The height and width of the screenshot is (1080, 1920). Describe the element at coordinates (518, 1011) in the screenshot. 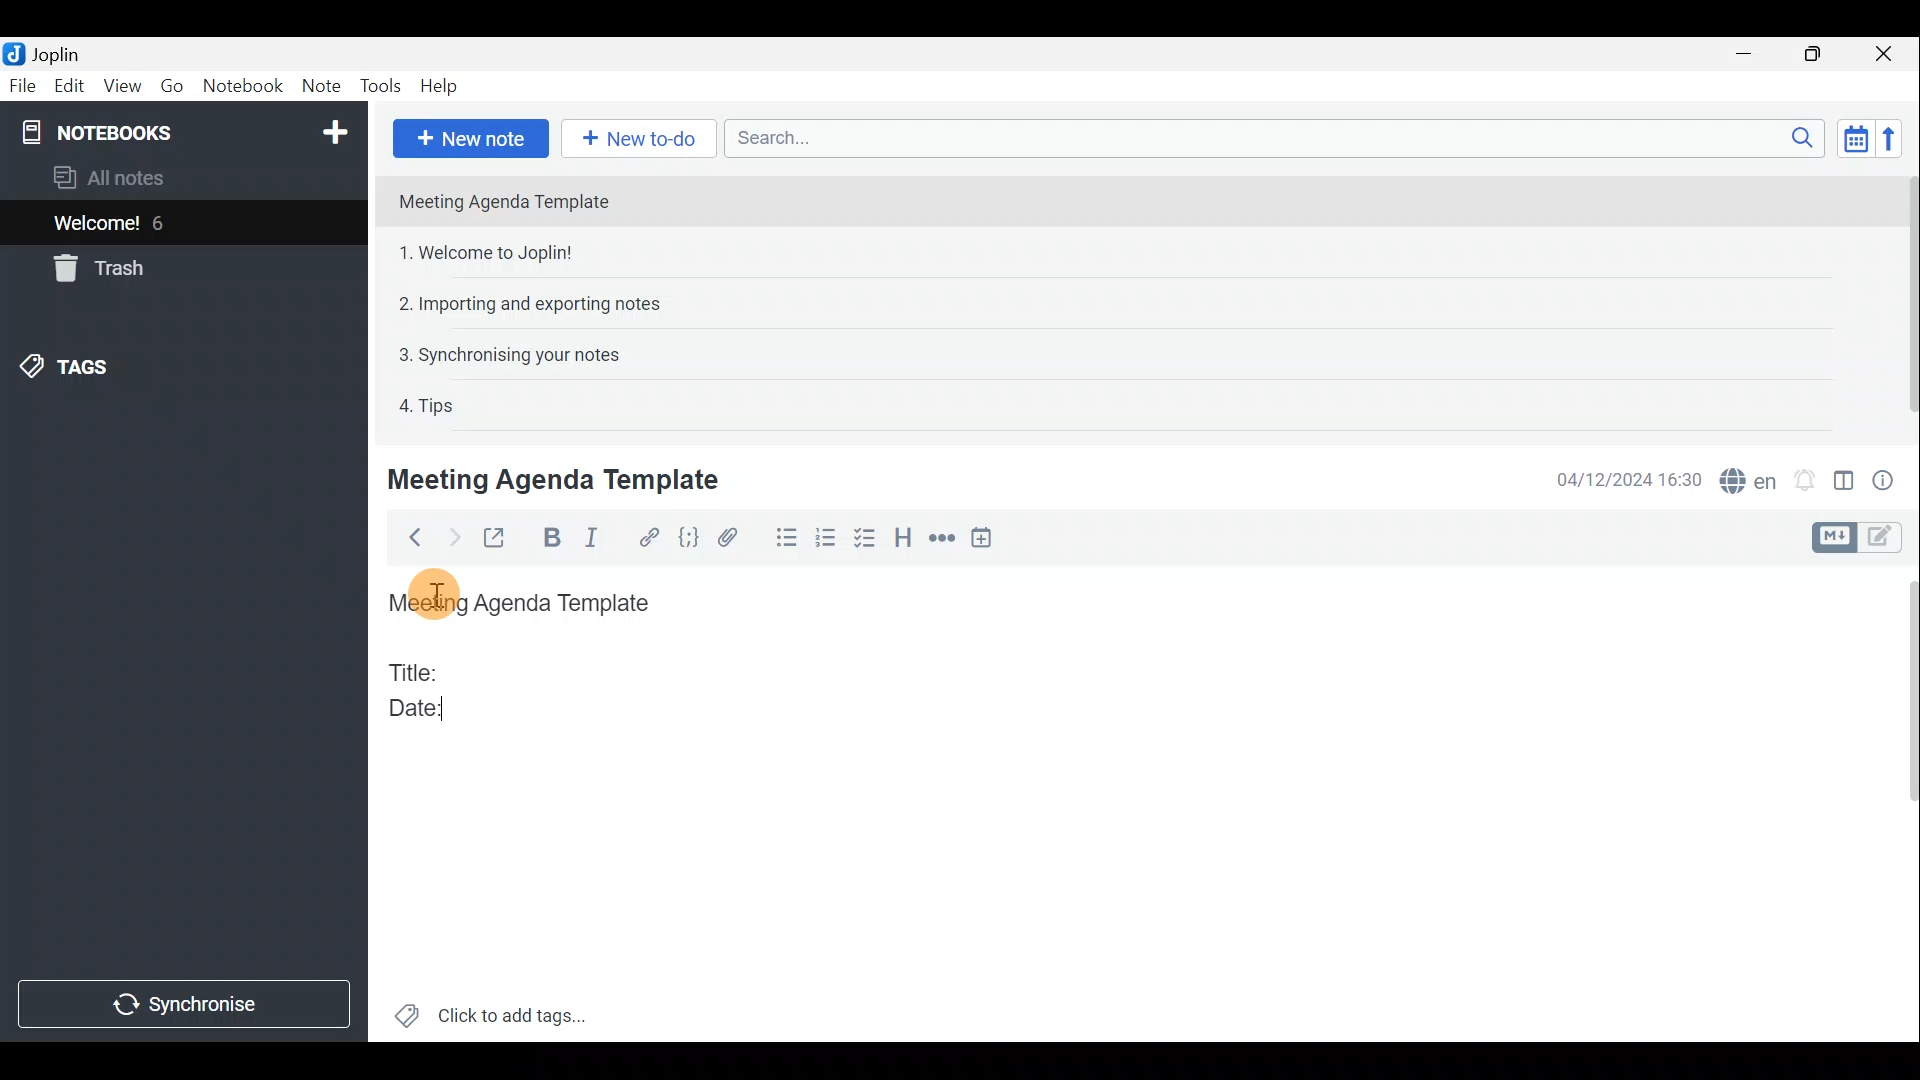

I see `Click to add tags` at that location.